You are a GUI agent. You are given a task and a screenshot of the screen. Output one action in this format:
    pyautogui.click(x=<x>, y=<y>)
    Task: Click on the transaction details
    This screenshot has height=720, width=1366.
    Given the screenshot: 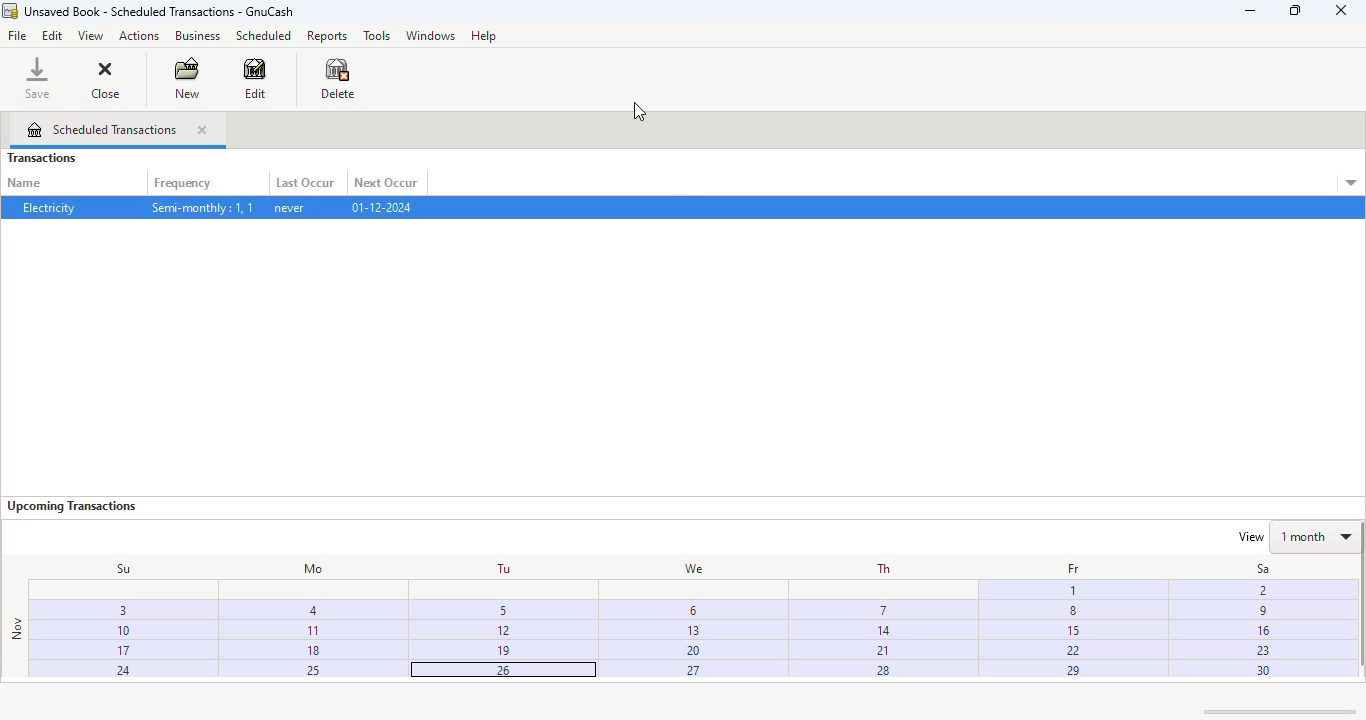 What is the action you would take?
    pyautogui.click(x=1351, y=184)
    